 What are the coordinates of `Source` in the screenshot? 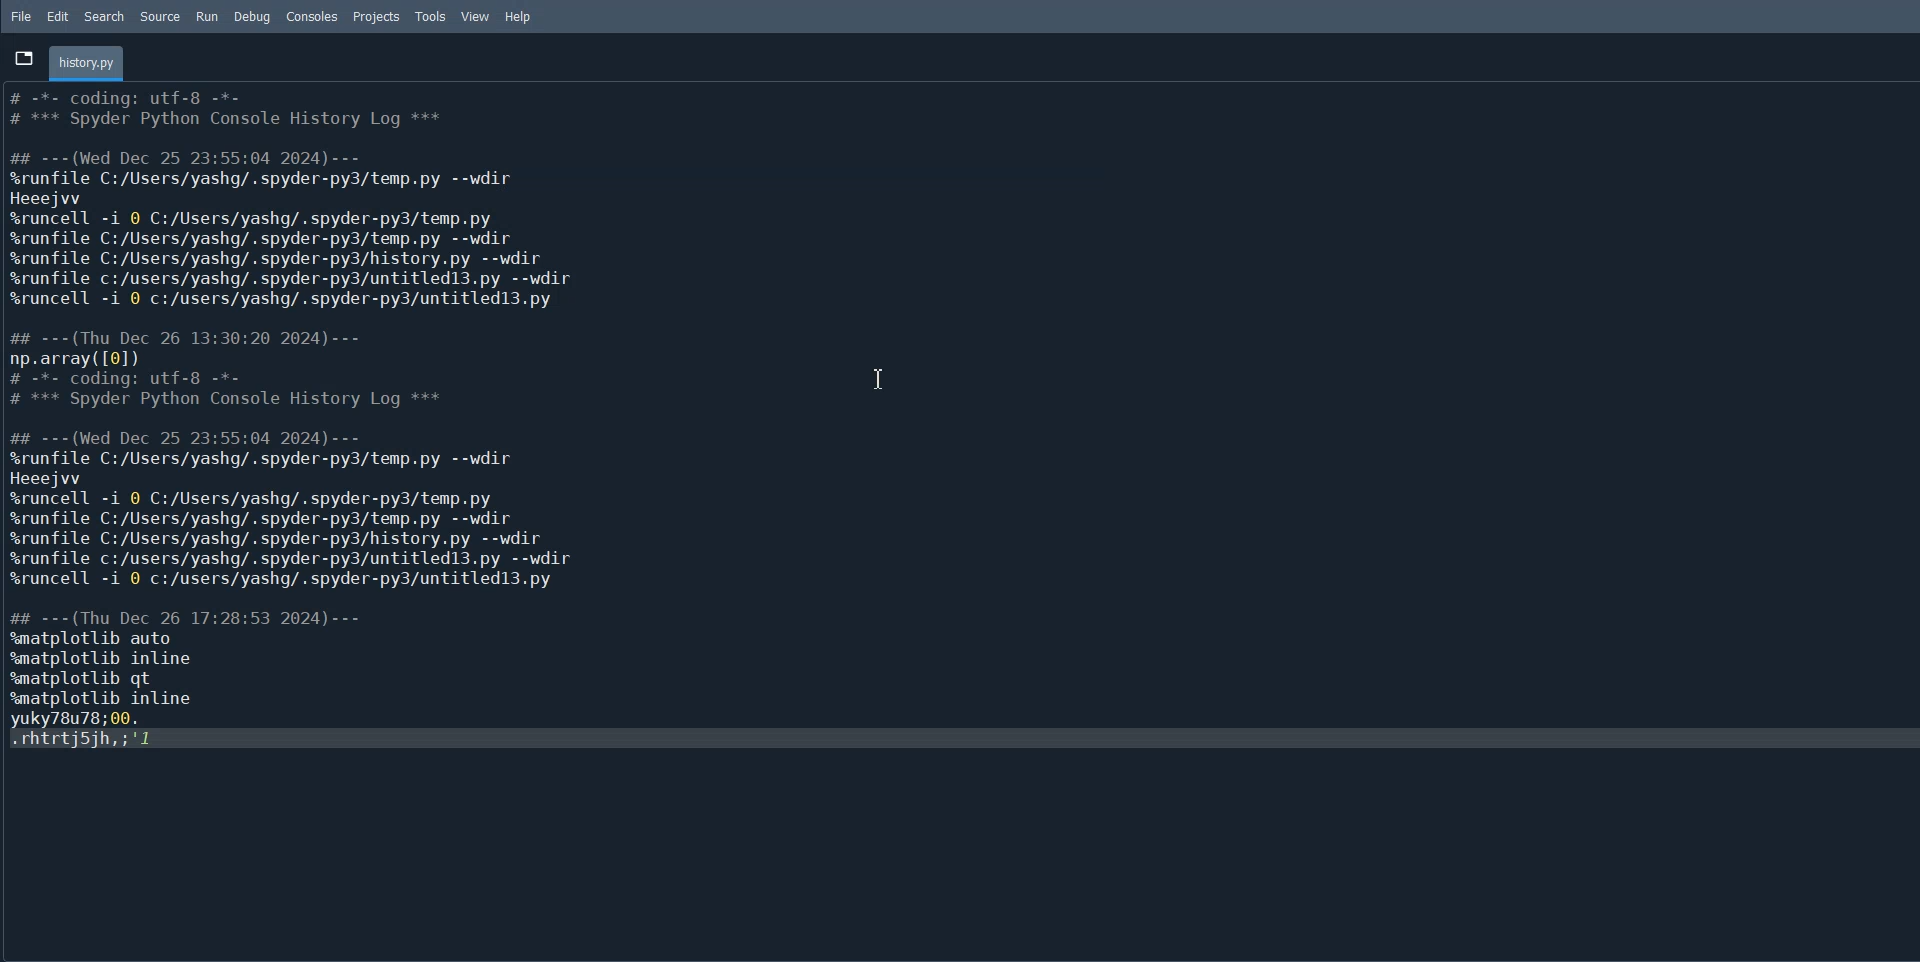 It's located at (160, 17).